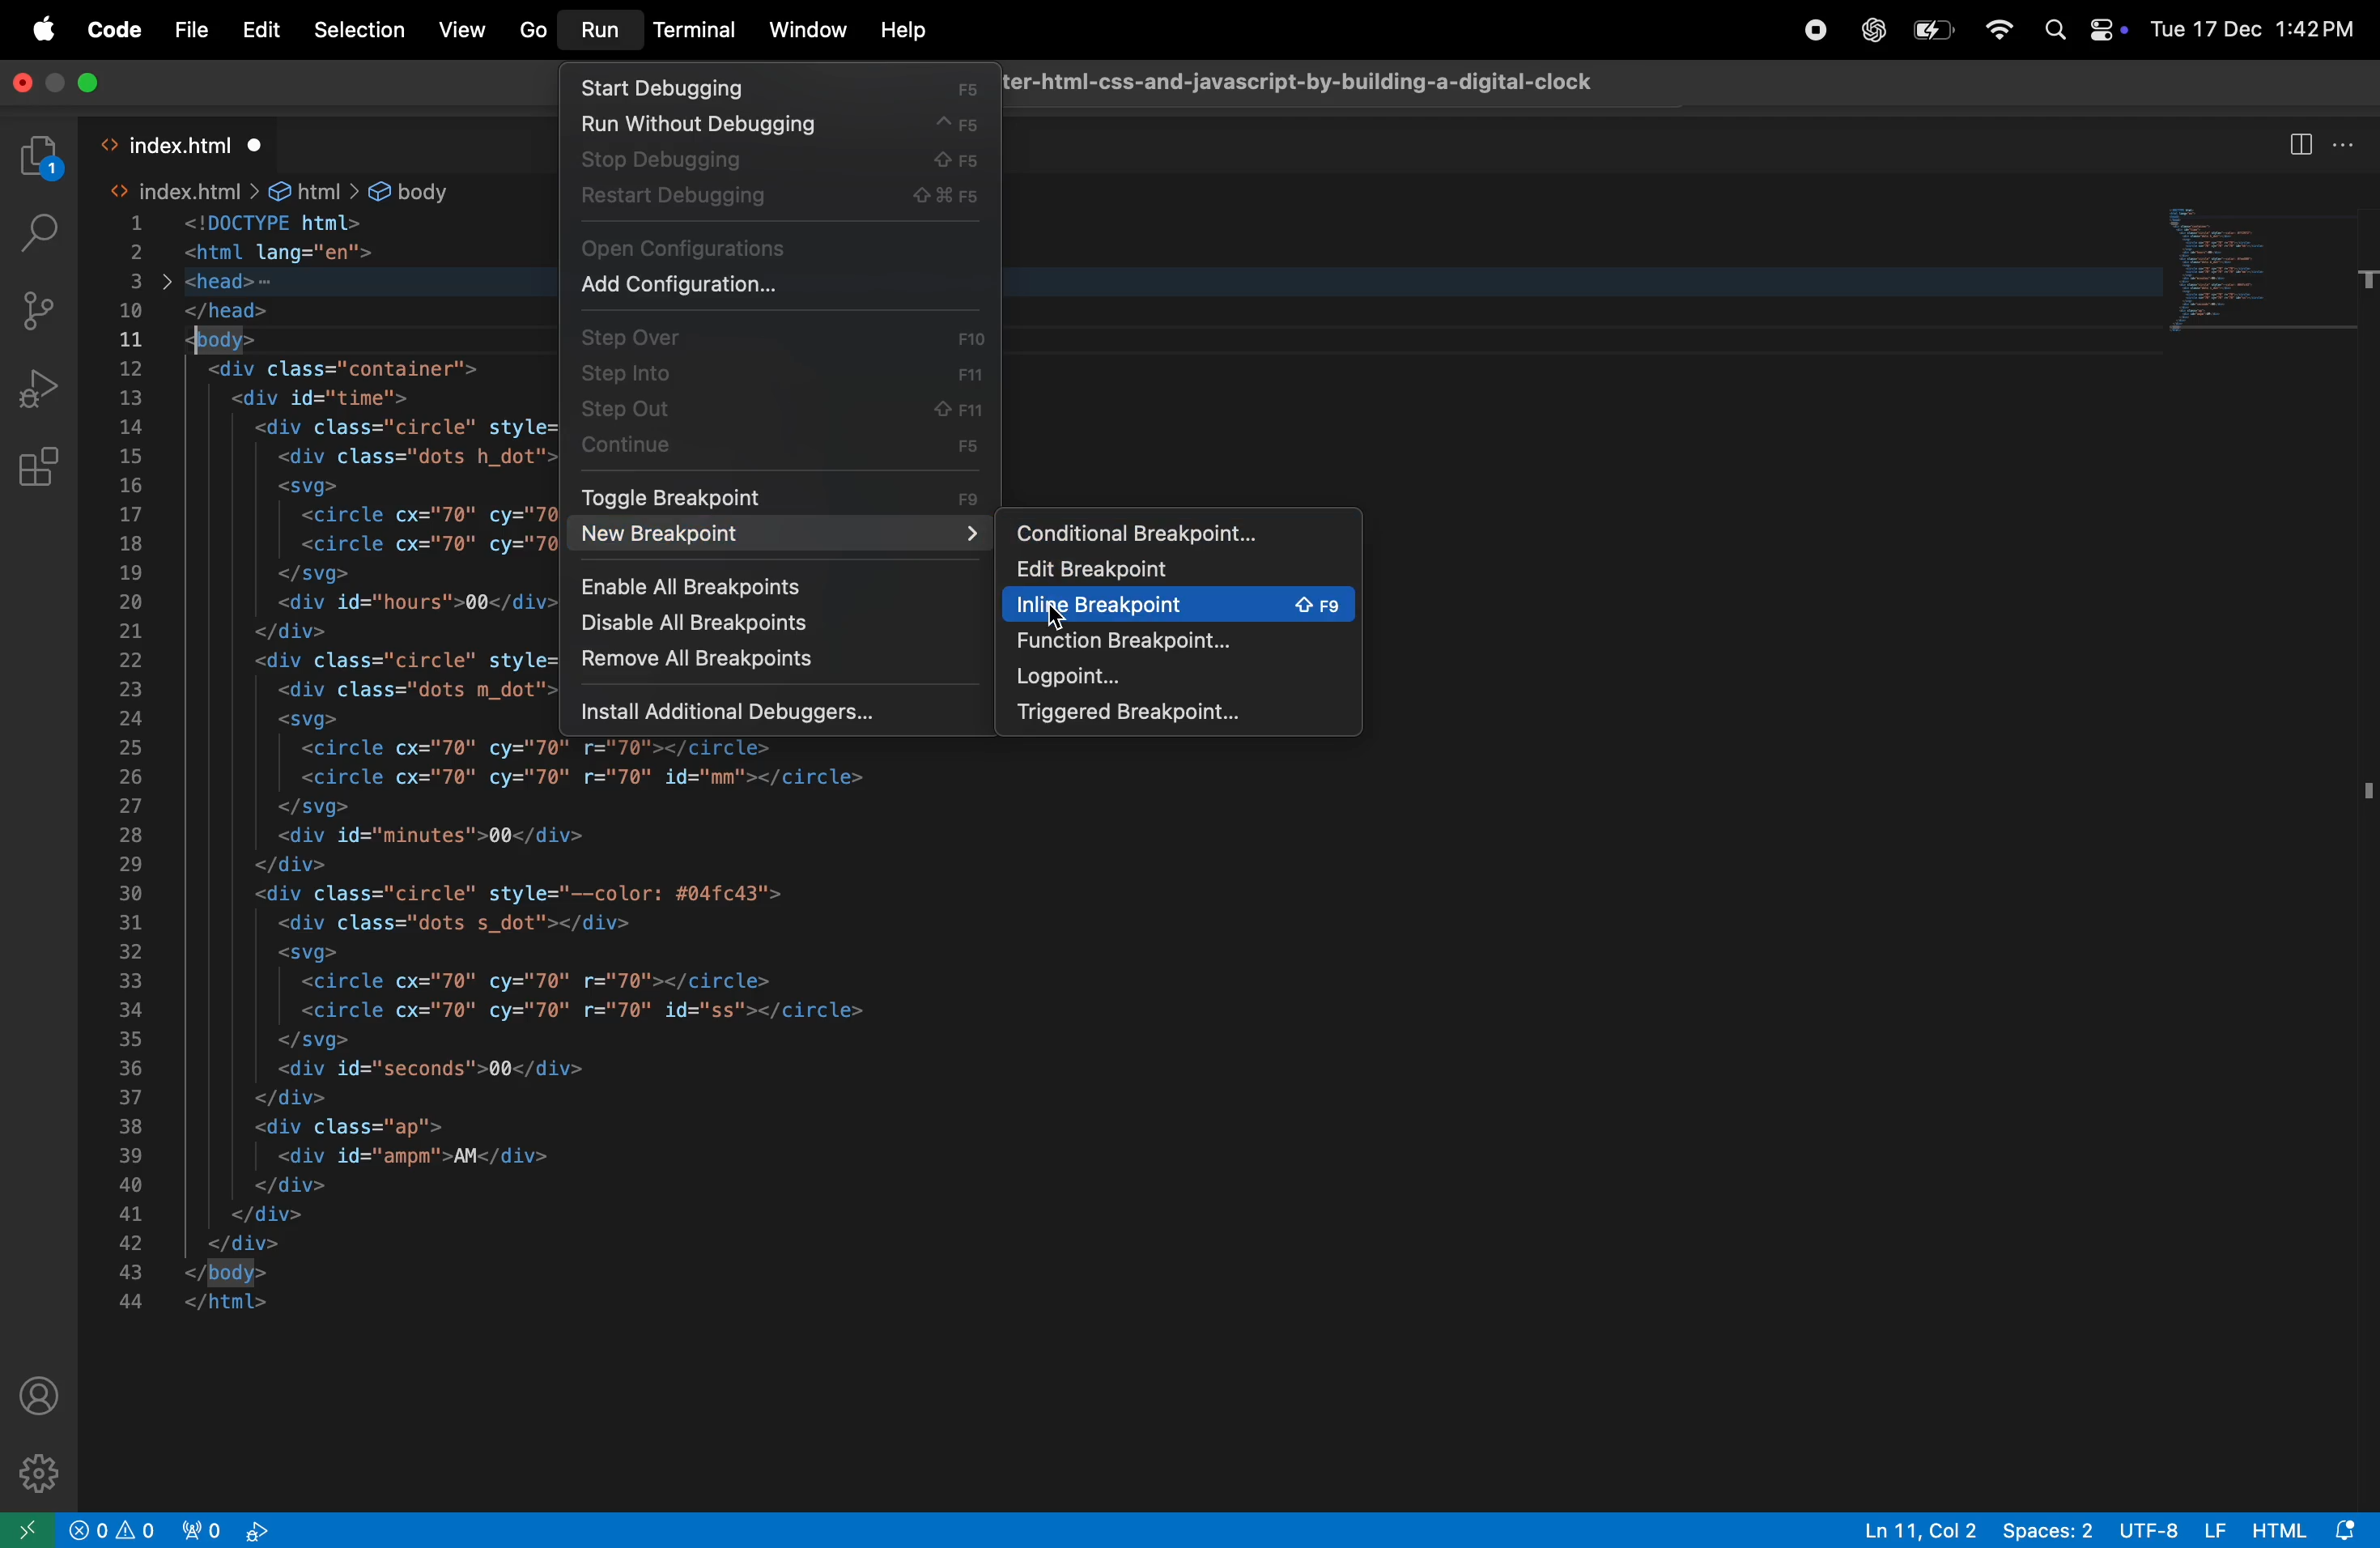 The height and width of the screenshot is (1548, 2380). I want to click on maximize, so click(96, 85).